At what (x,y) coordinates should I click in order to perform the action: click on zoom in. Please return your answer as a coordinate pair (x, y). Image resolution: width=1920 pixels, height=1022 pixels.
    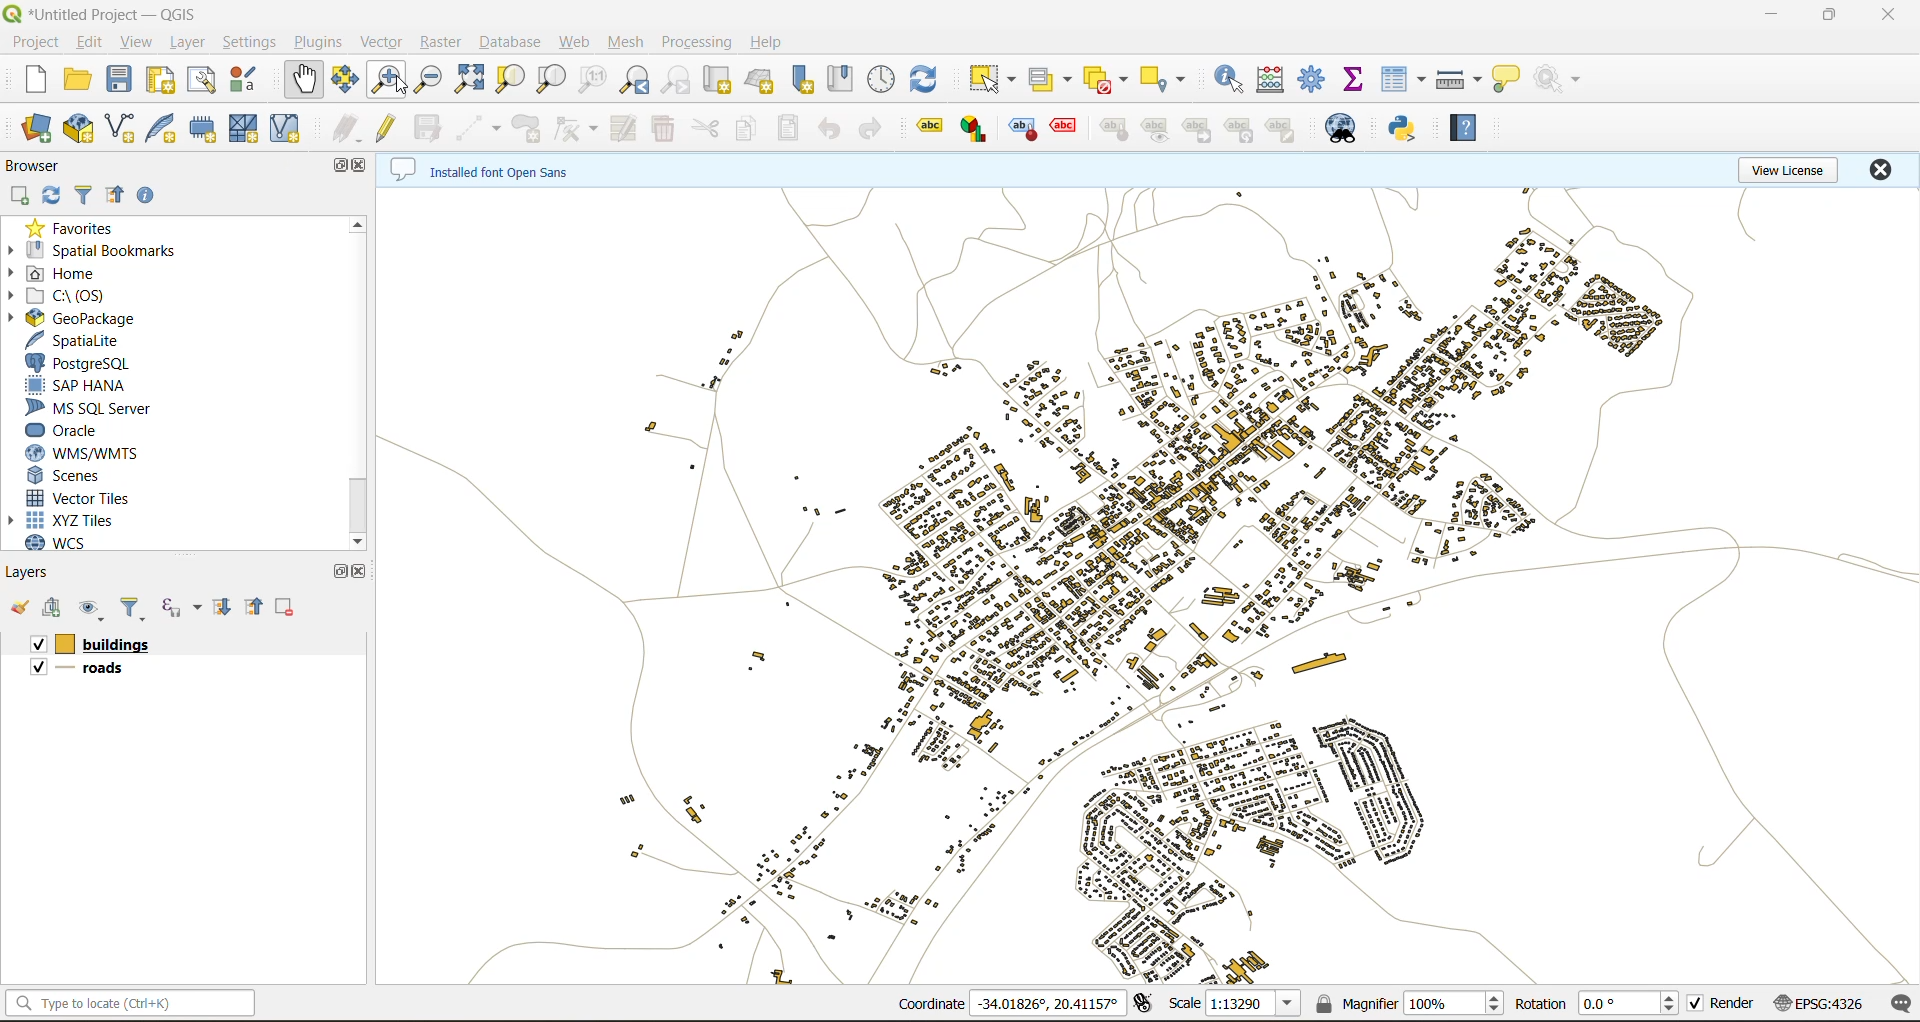
    Looking at the image, I should click on (389, 79).